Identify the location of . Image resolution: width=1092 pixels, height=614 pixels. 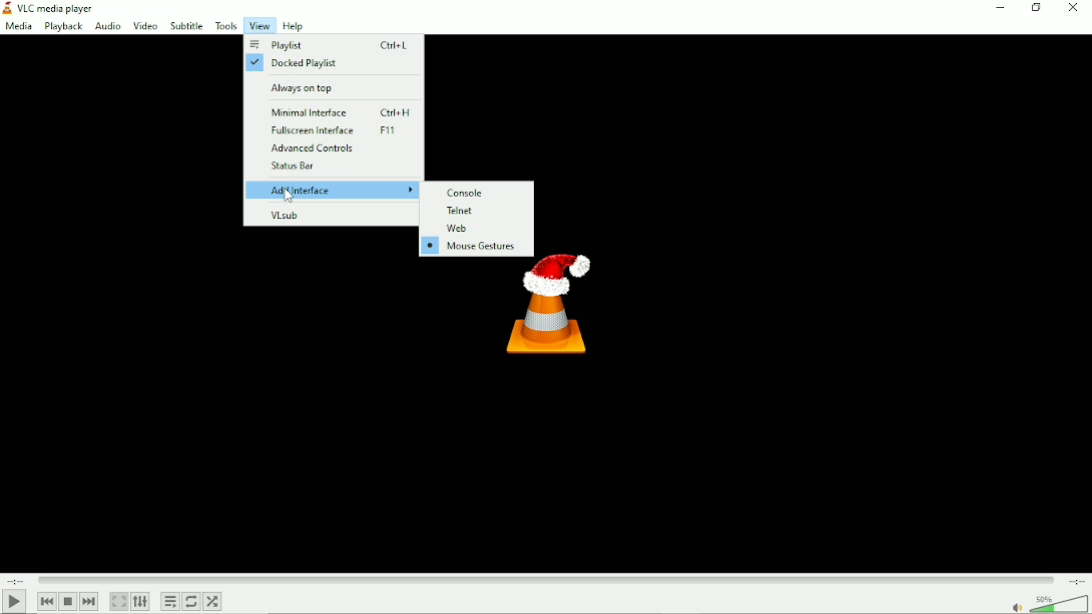
(1073, 9).